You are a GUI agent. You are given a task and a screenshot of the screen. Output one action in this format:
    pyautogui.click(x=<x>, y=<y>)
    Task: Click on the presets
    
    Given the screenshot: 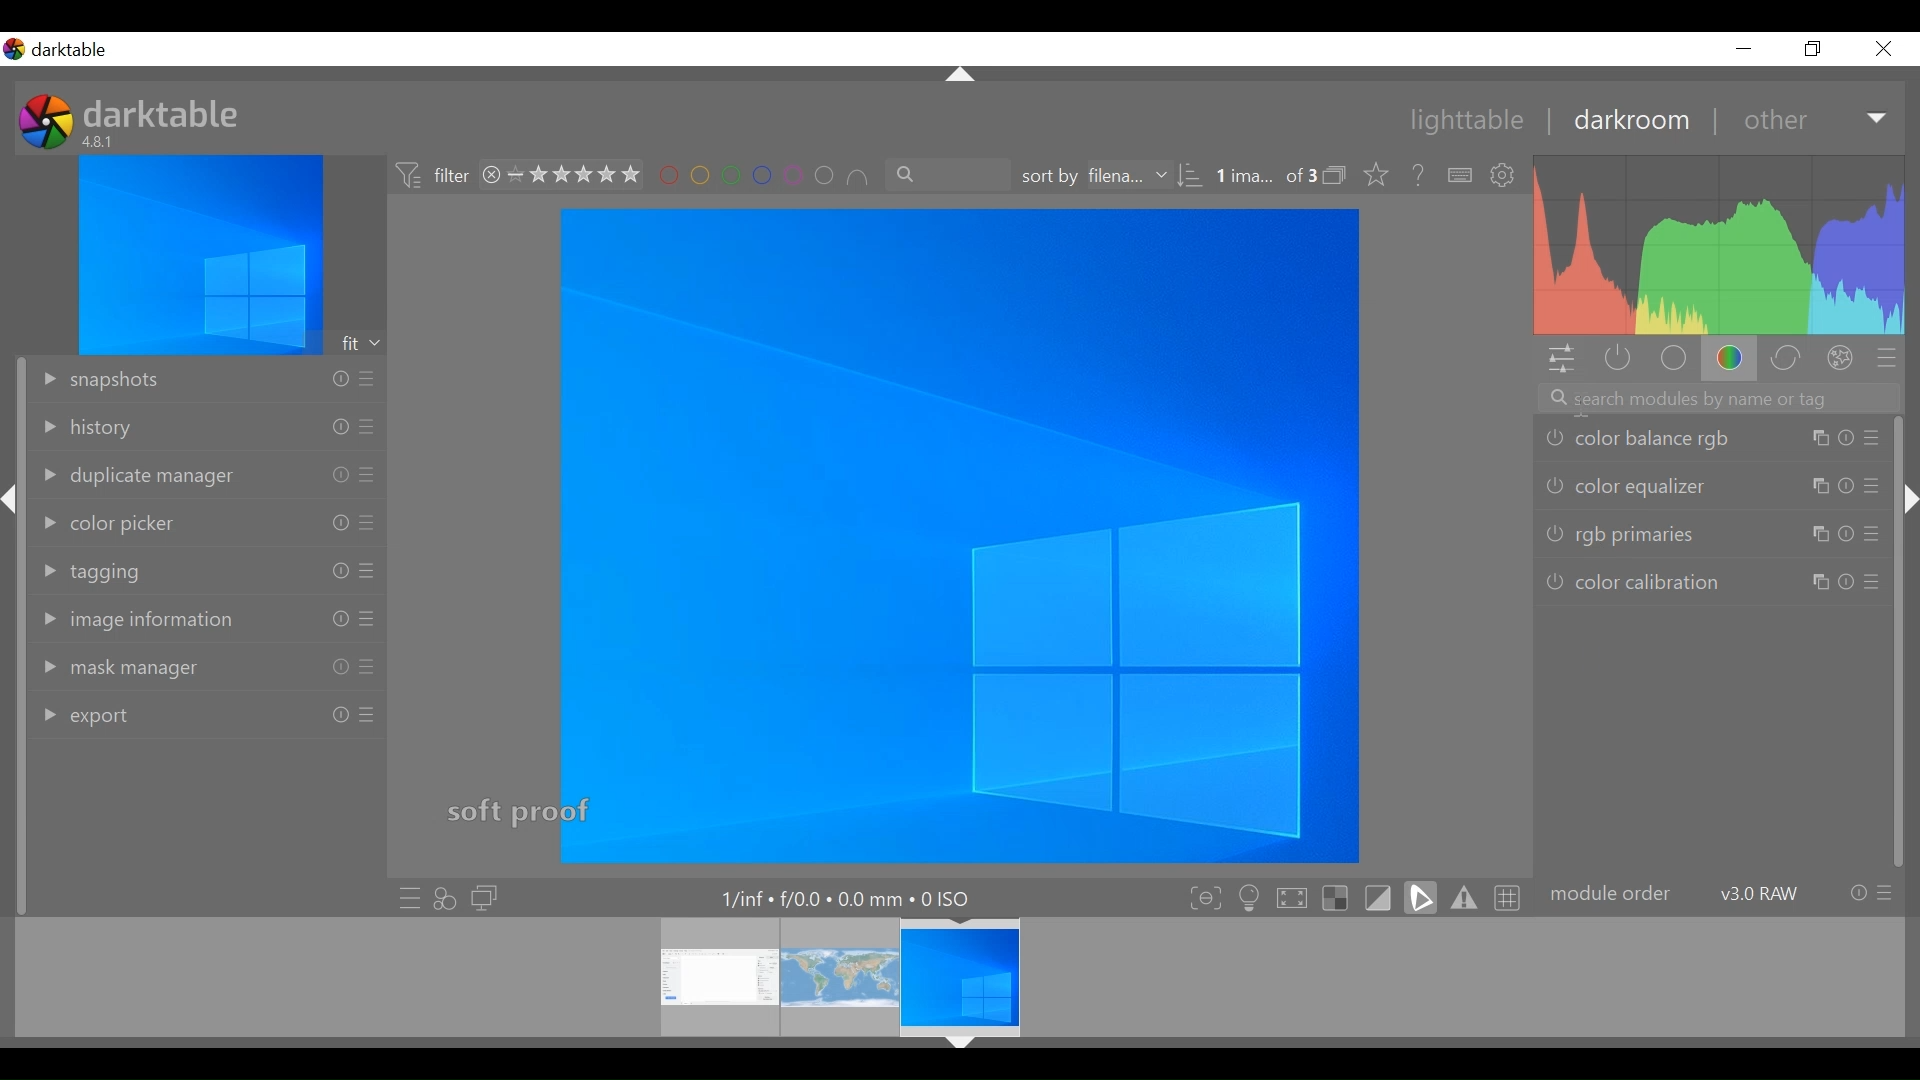 What is the action you would take?
    pyautogui.click(x=369, y=570)
    